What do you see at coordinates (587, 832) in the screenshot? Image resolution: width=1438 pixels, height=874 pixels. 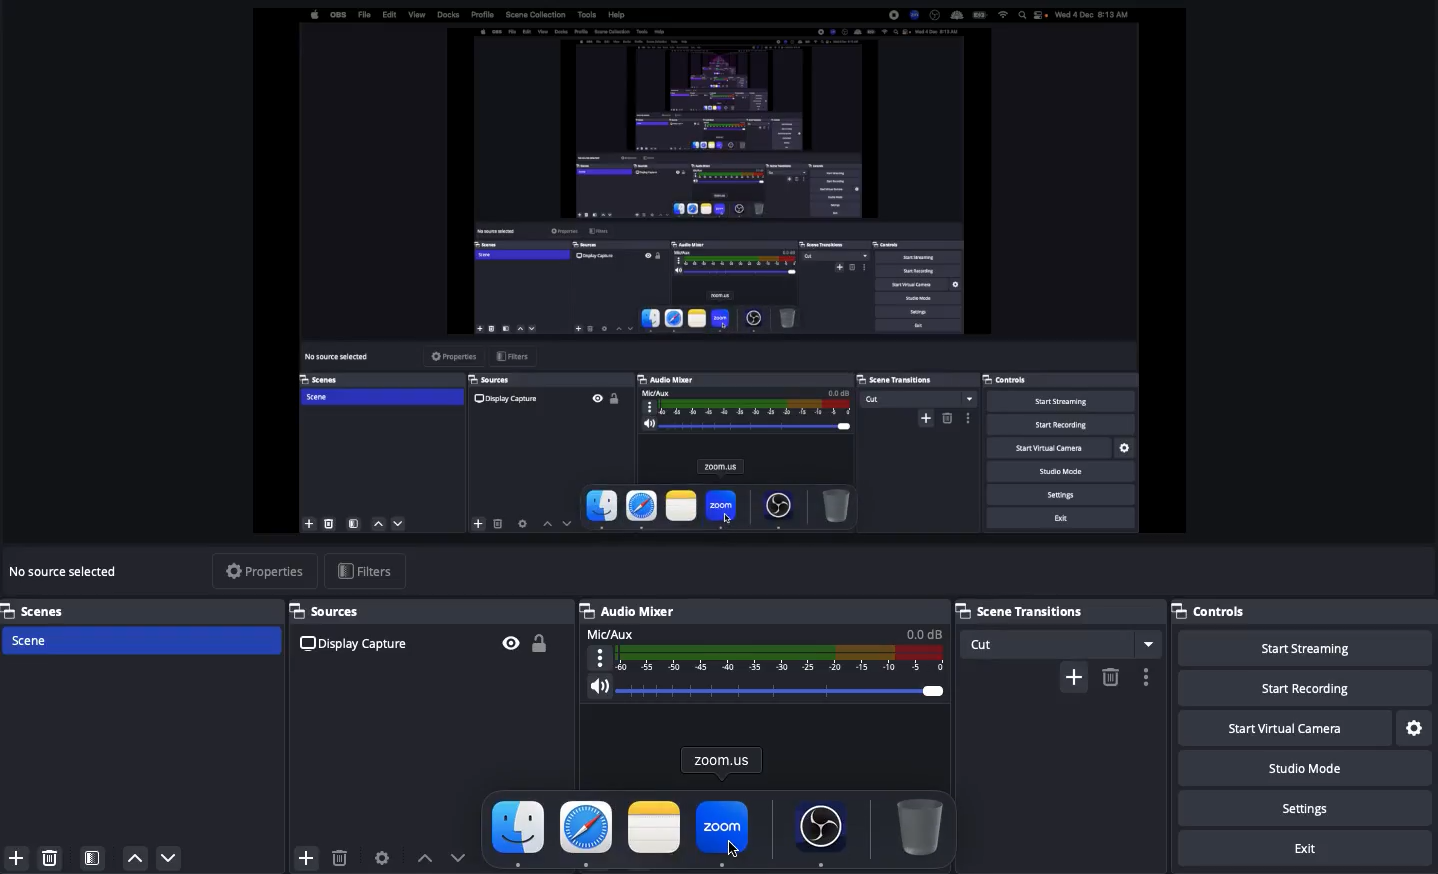 I see `Safari` at bounding box center [587, 832].